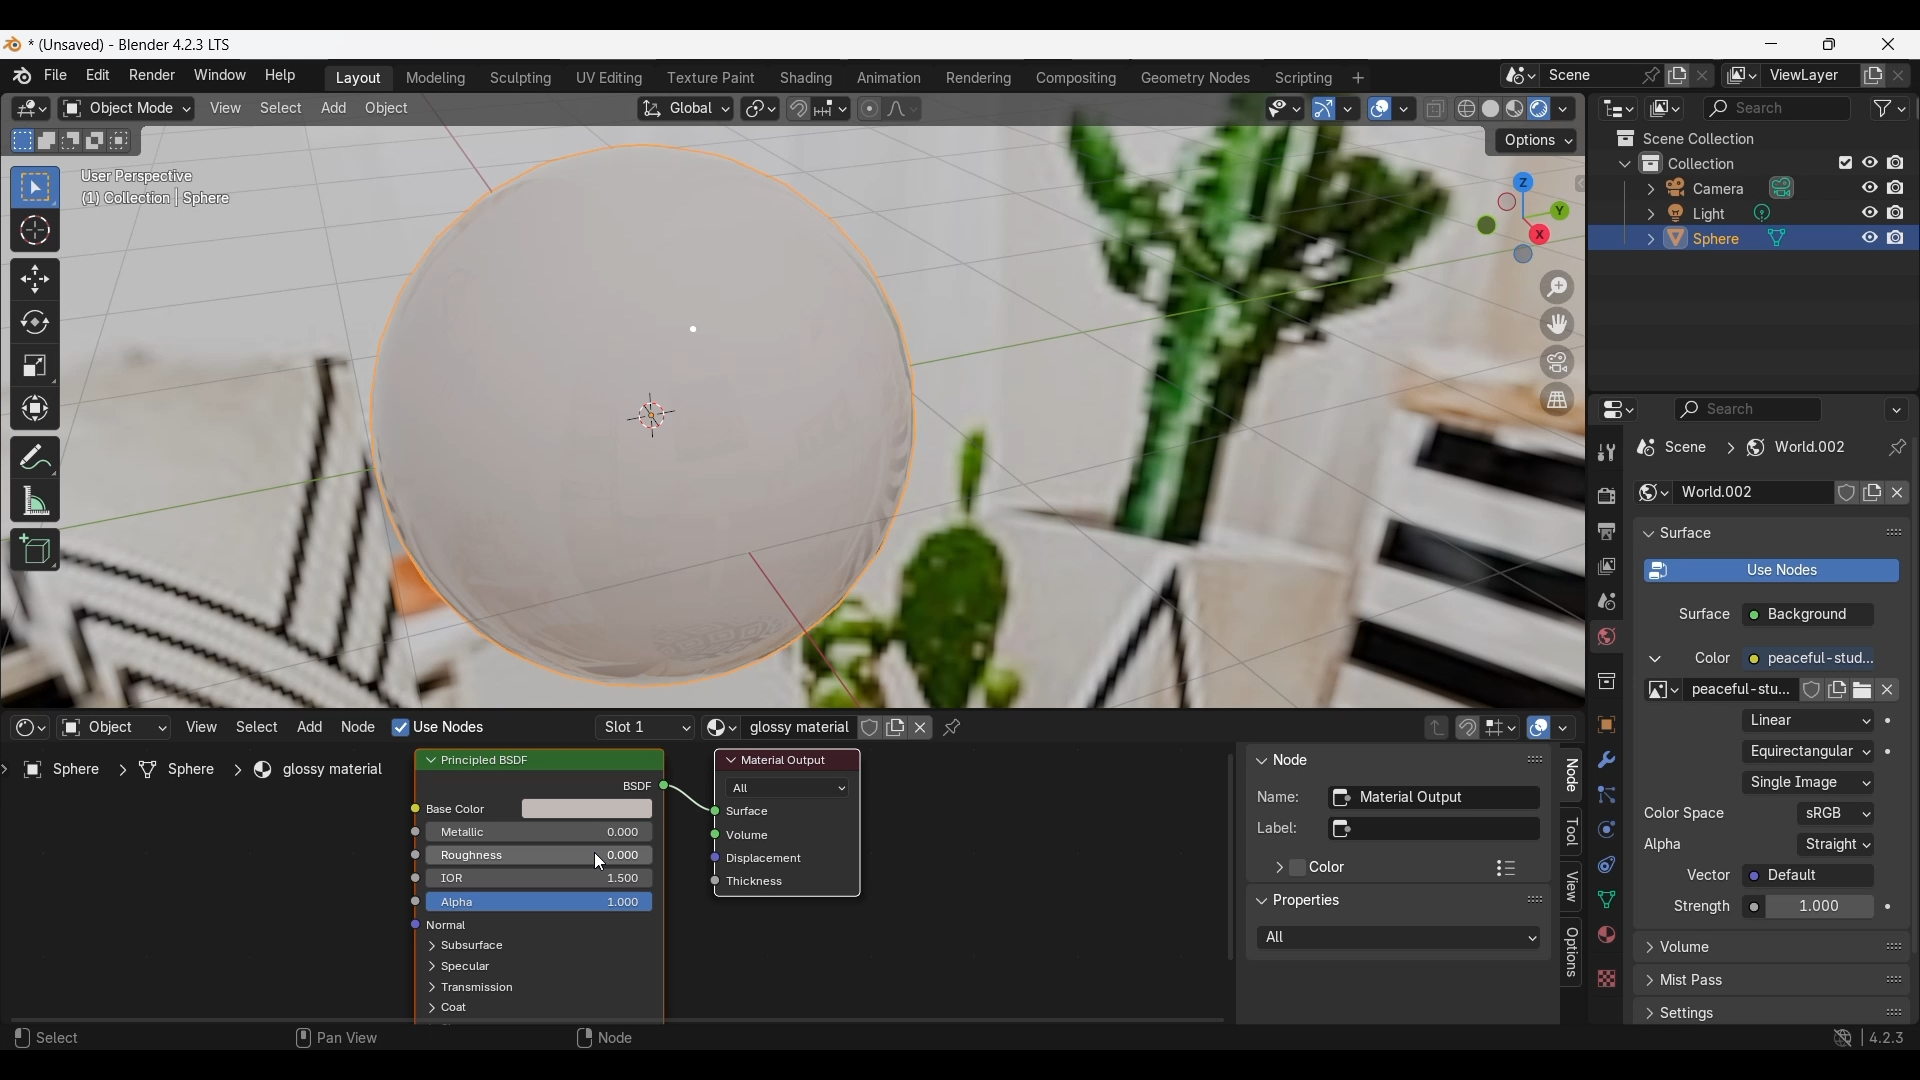 The image size is (1920, 1080). I want to click on Snap node during transform, so click(1468, 728).